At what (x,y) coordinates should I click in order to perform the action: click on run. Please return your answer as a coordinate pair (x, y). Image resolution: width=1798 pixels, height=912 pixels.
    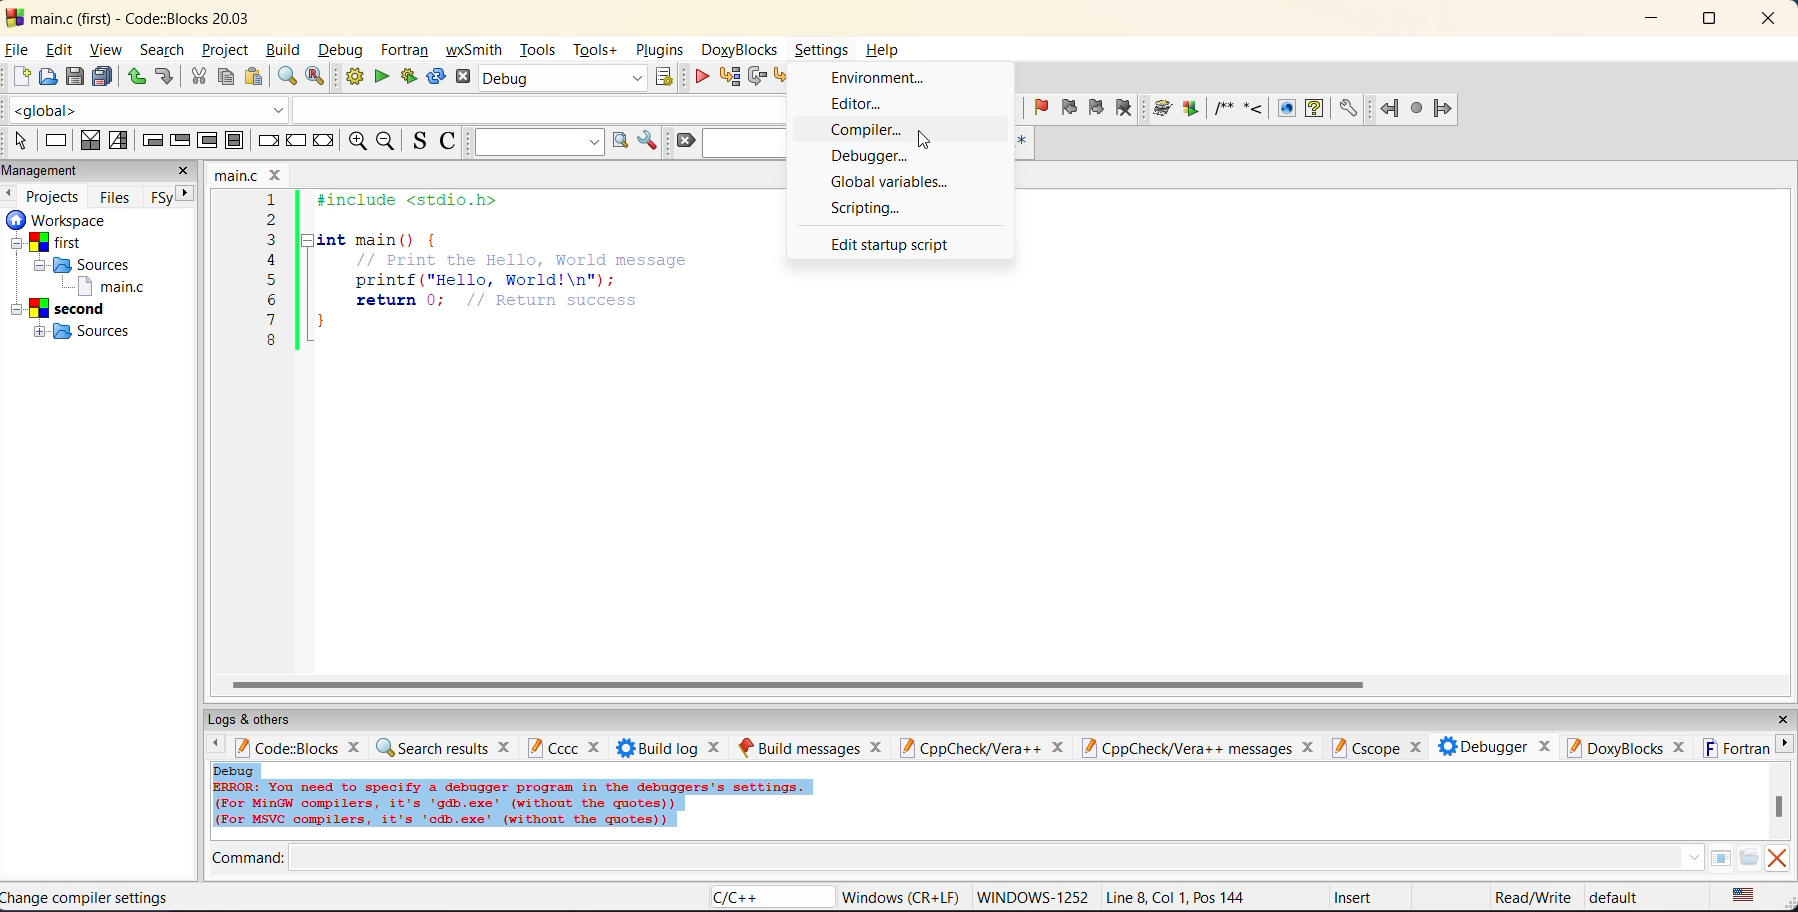
    Looking at the image, I should click on (381, 76).